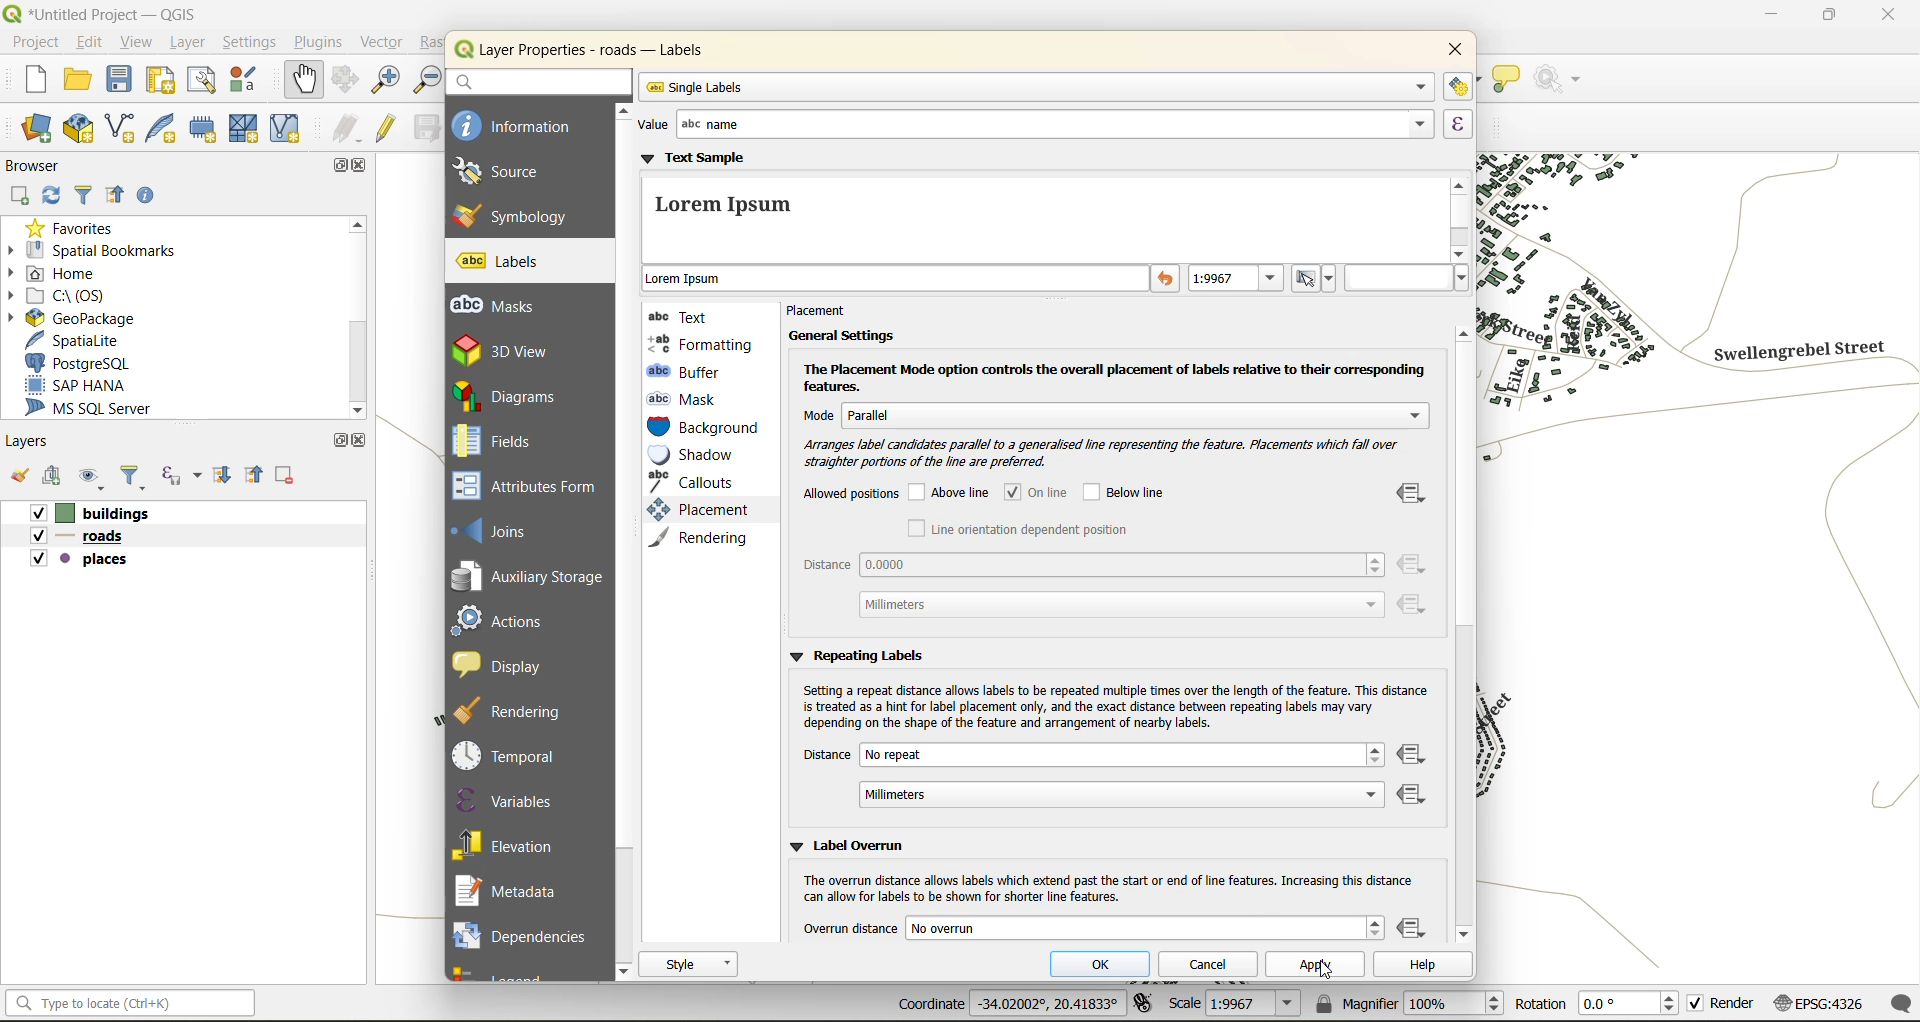  I want to click on fields, so click(494, 441).